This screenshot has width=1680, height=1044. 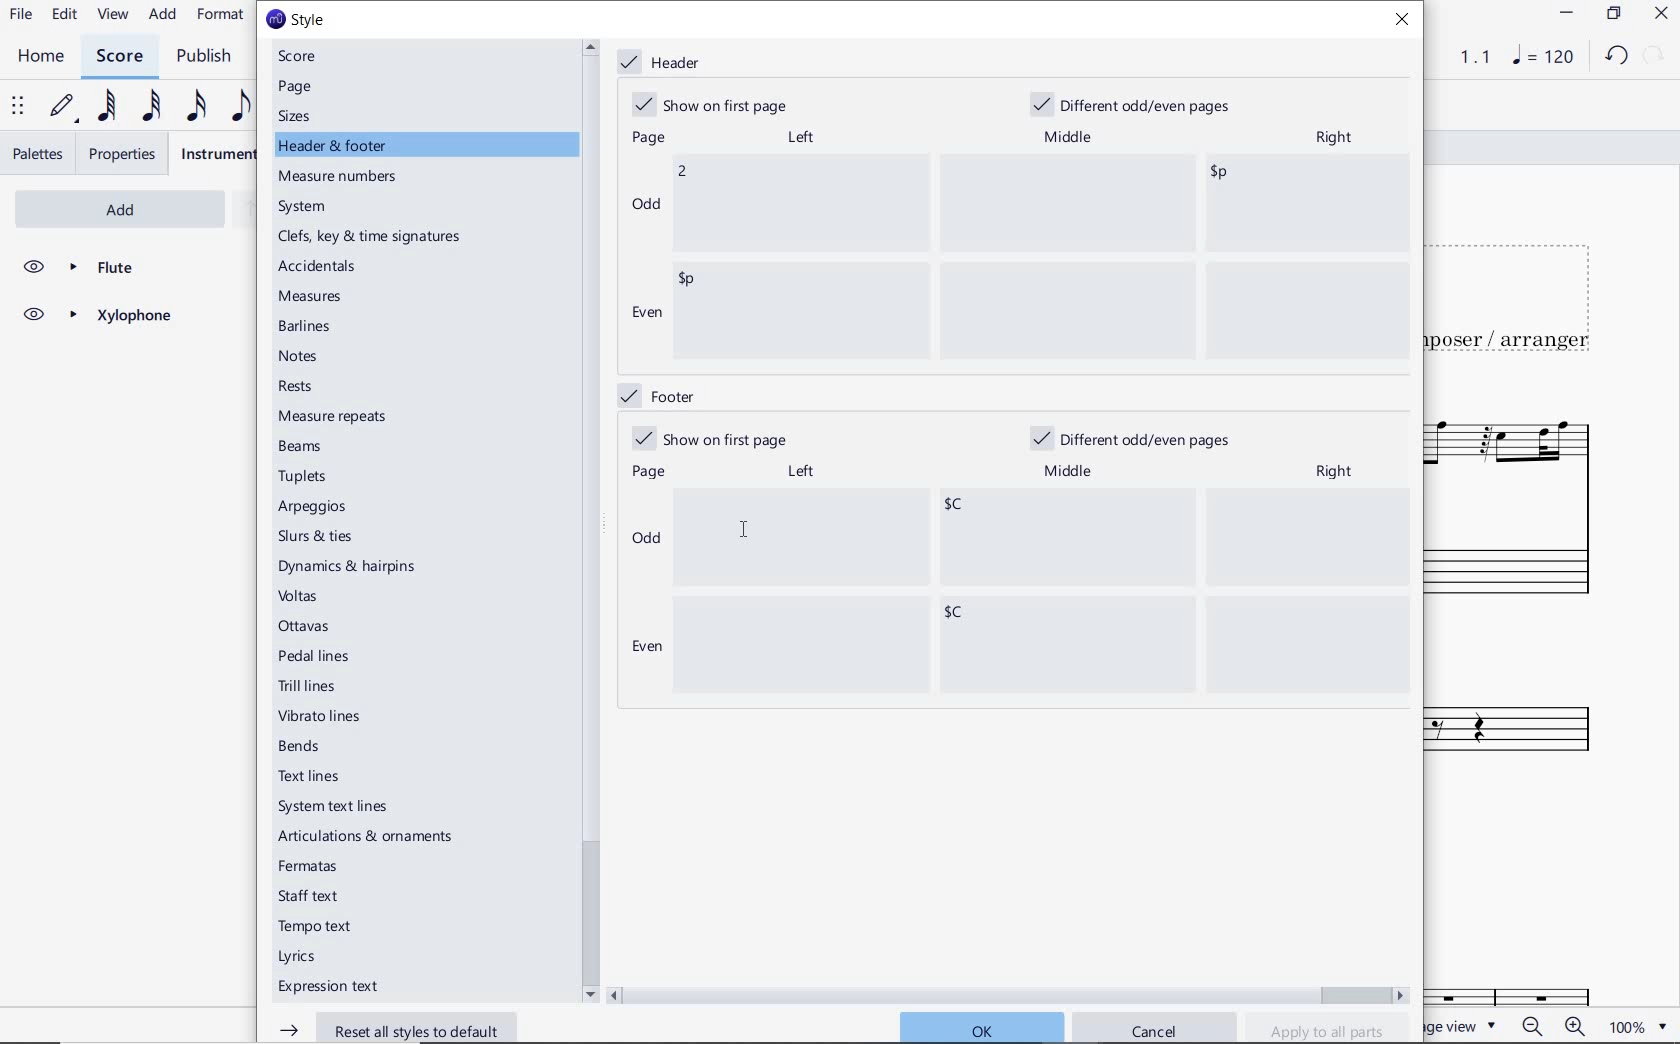 I want to click on tuplets, so click(x=305, y=477).